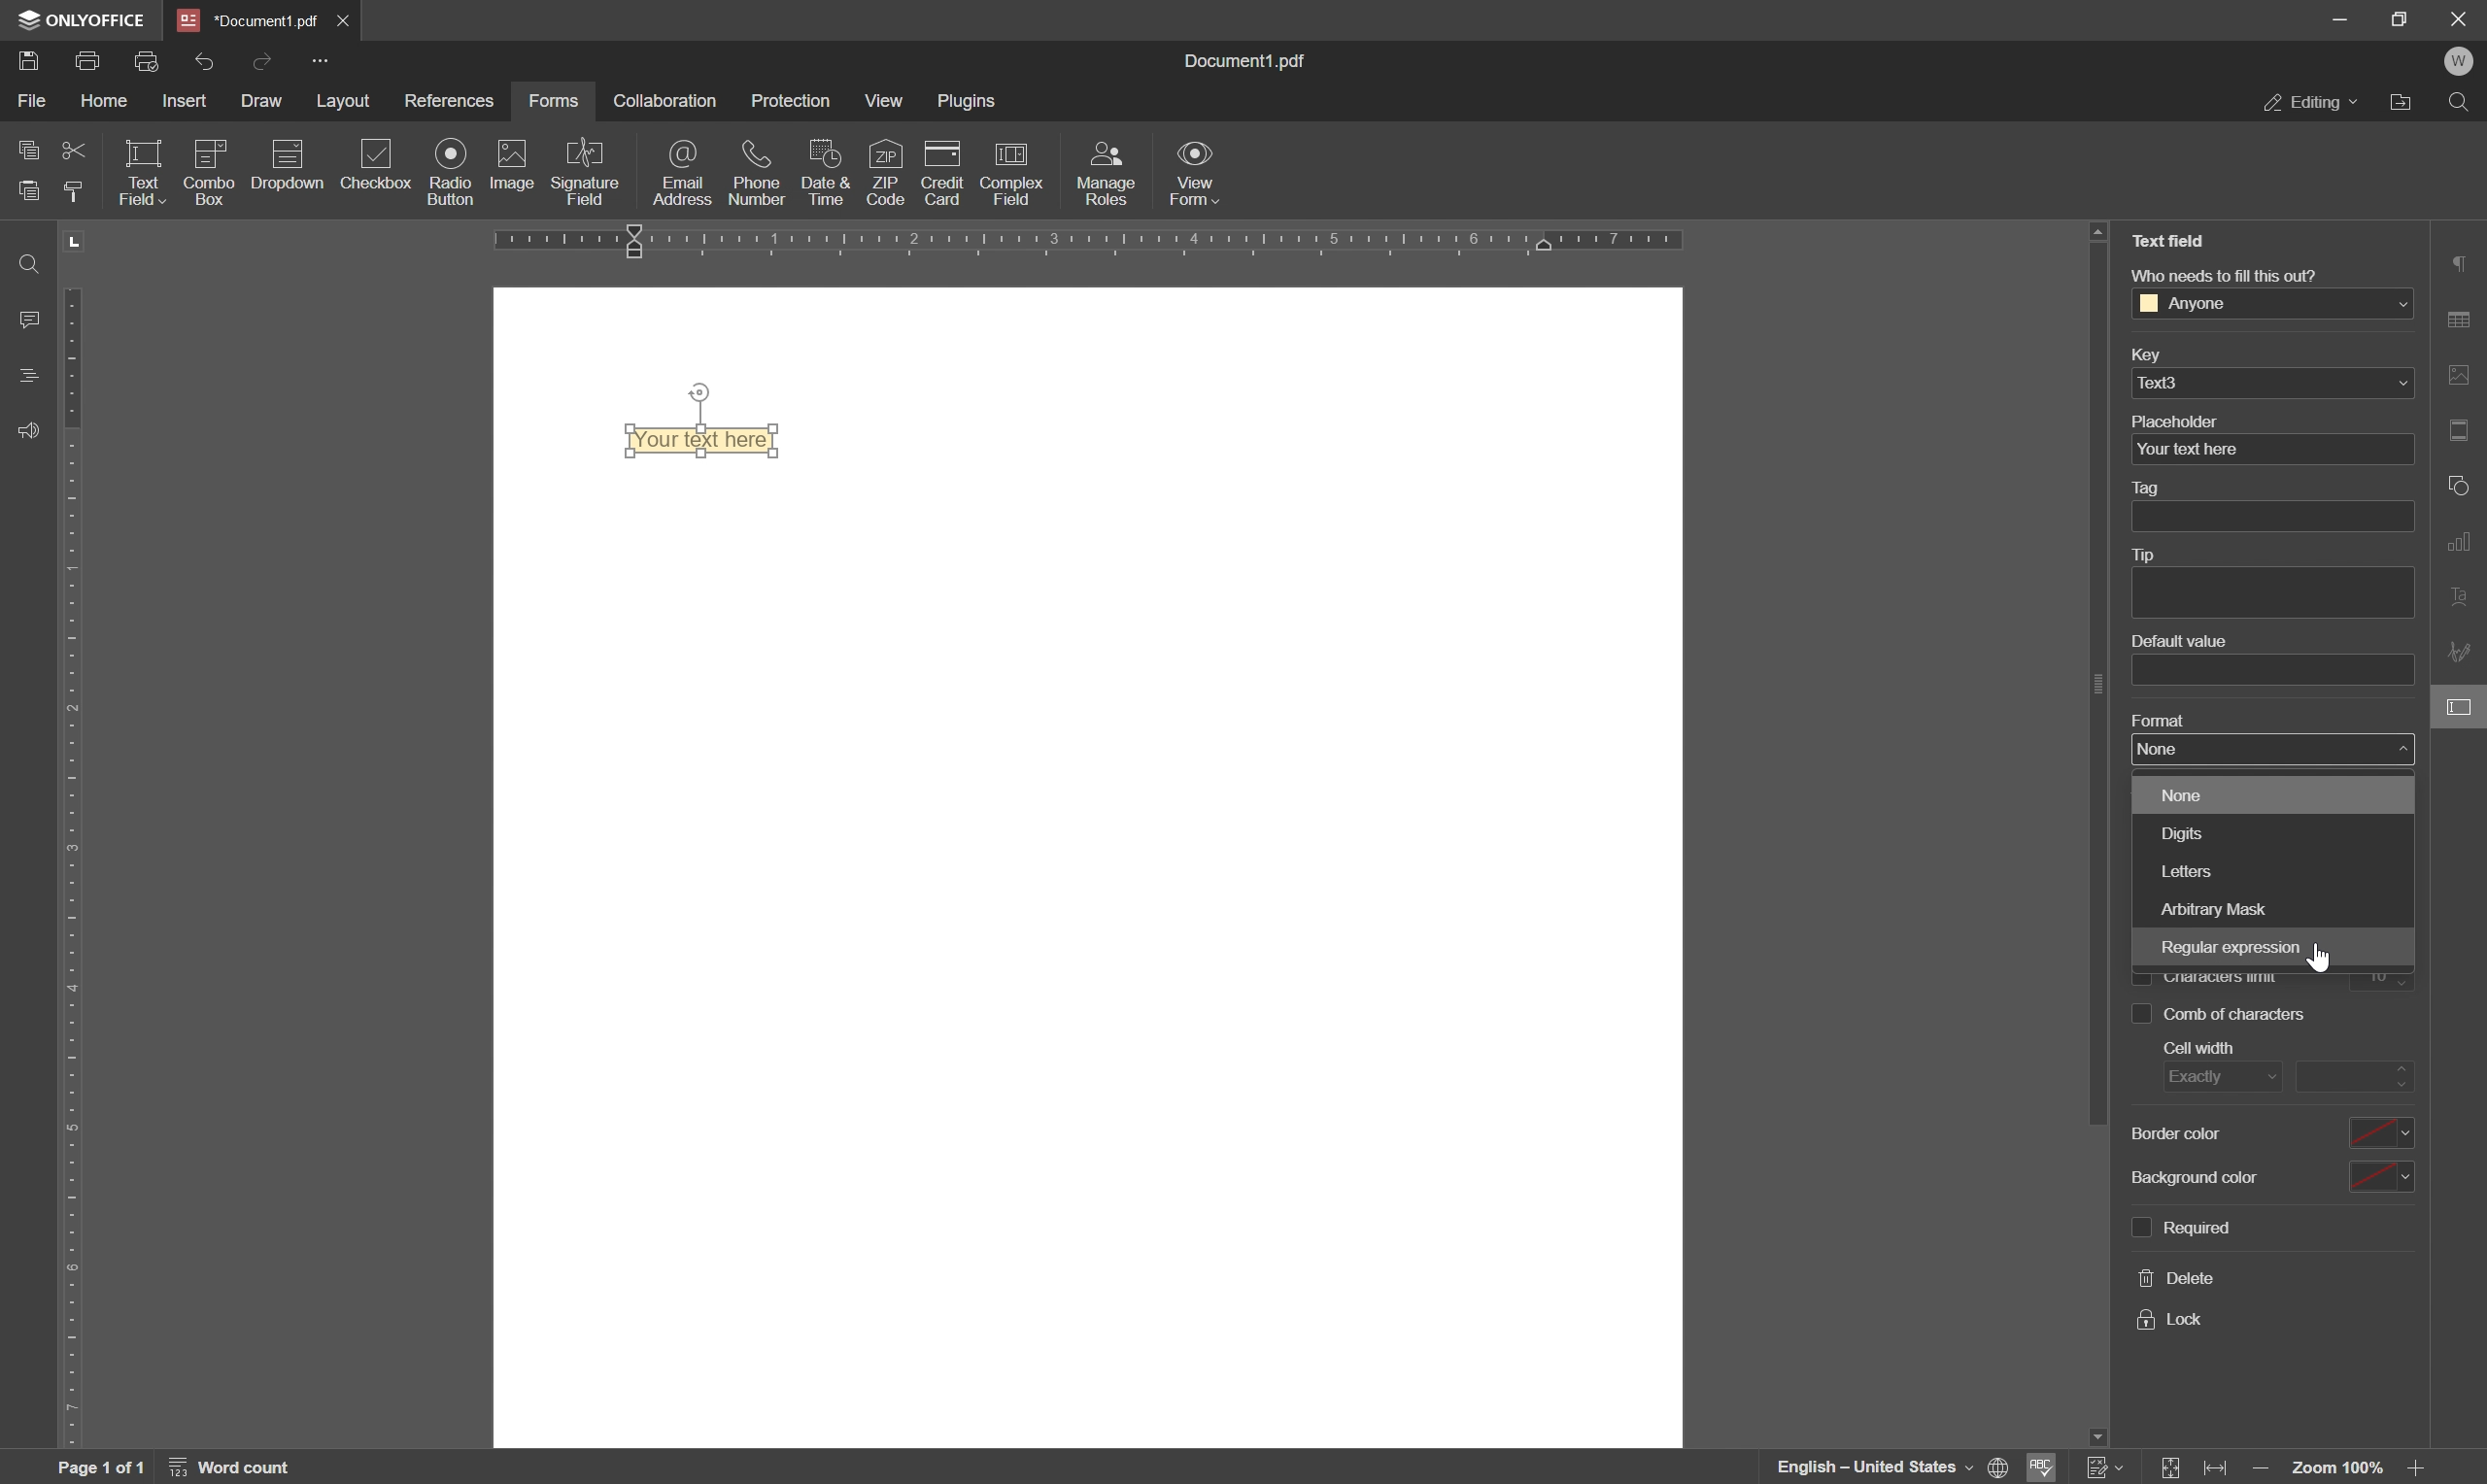 This screenshot has width=2487, height=1484. What do you see at coordinates (2462, 262) in the screenshot?
I see `paragraph settings` at bounding box center [2462, 262].